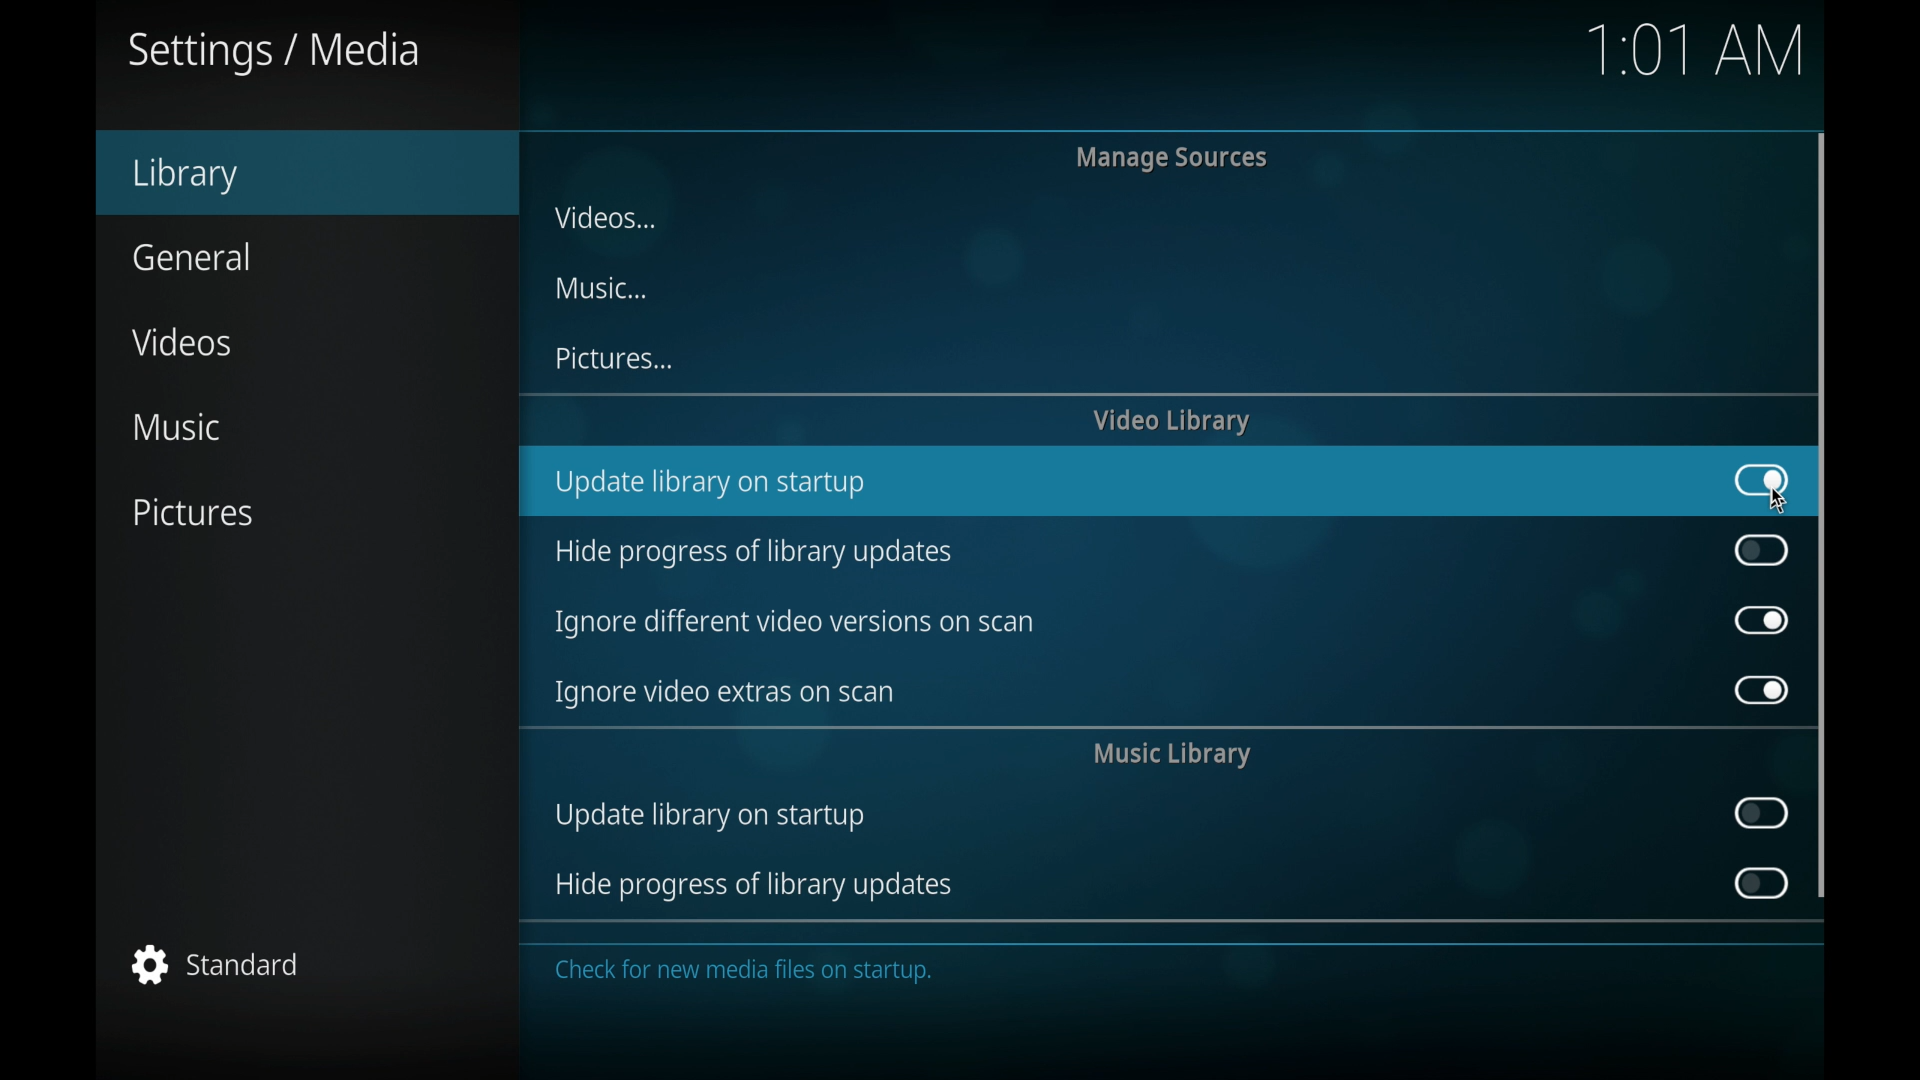  What do you see at coordinates (1172, 157) in the screenshot?
I see `manage sources` at bounding box center [1172, 157].